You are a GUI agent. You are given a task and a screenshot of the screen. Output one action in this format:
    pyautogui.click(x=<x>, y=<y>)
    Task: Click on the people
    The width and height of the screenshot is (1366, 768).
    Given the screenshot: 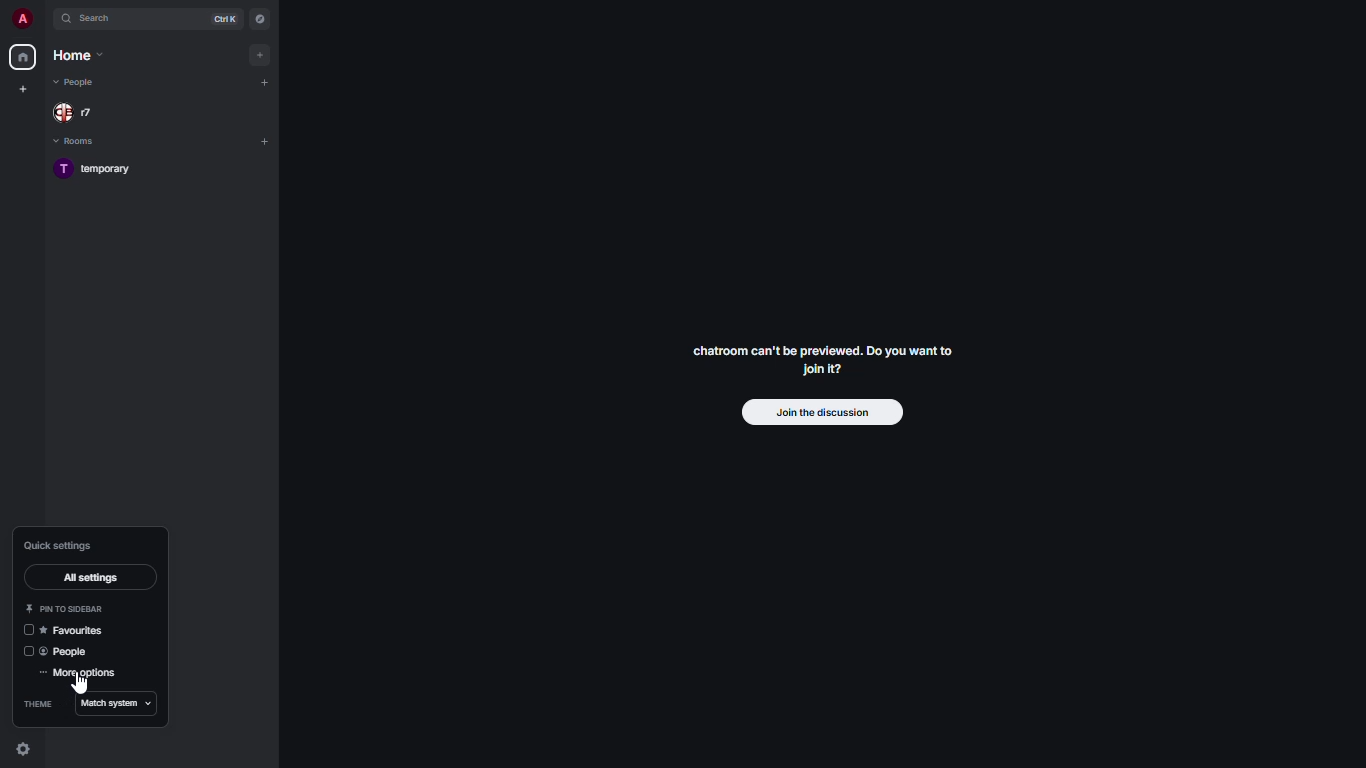 What is the action you would take?
    pyautogui.click(x=72, y=651)
    